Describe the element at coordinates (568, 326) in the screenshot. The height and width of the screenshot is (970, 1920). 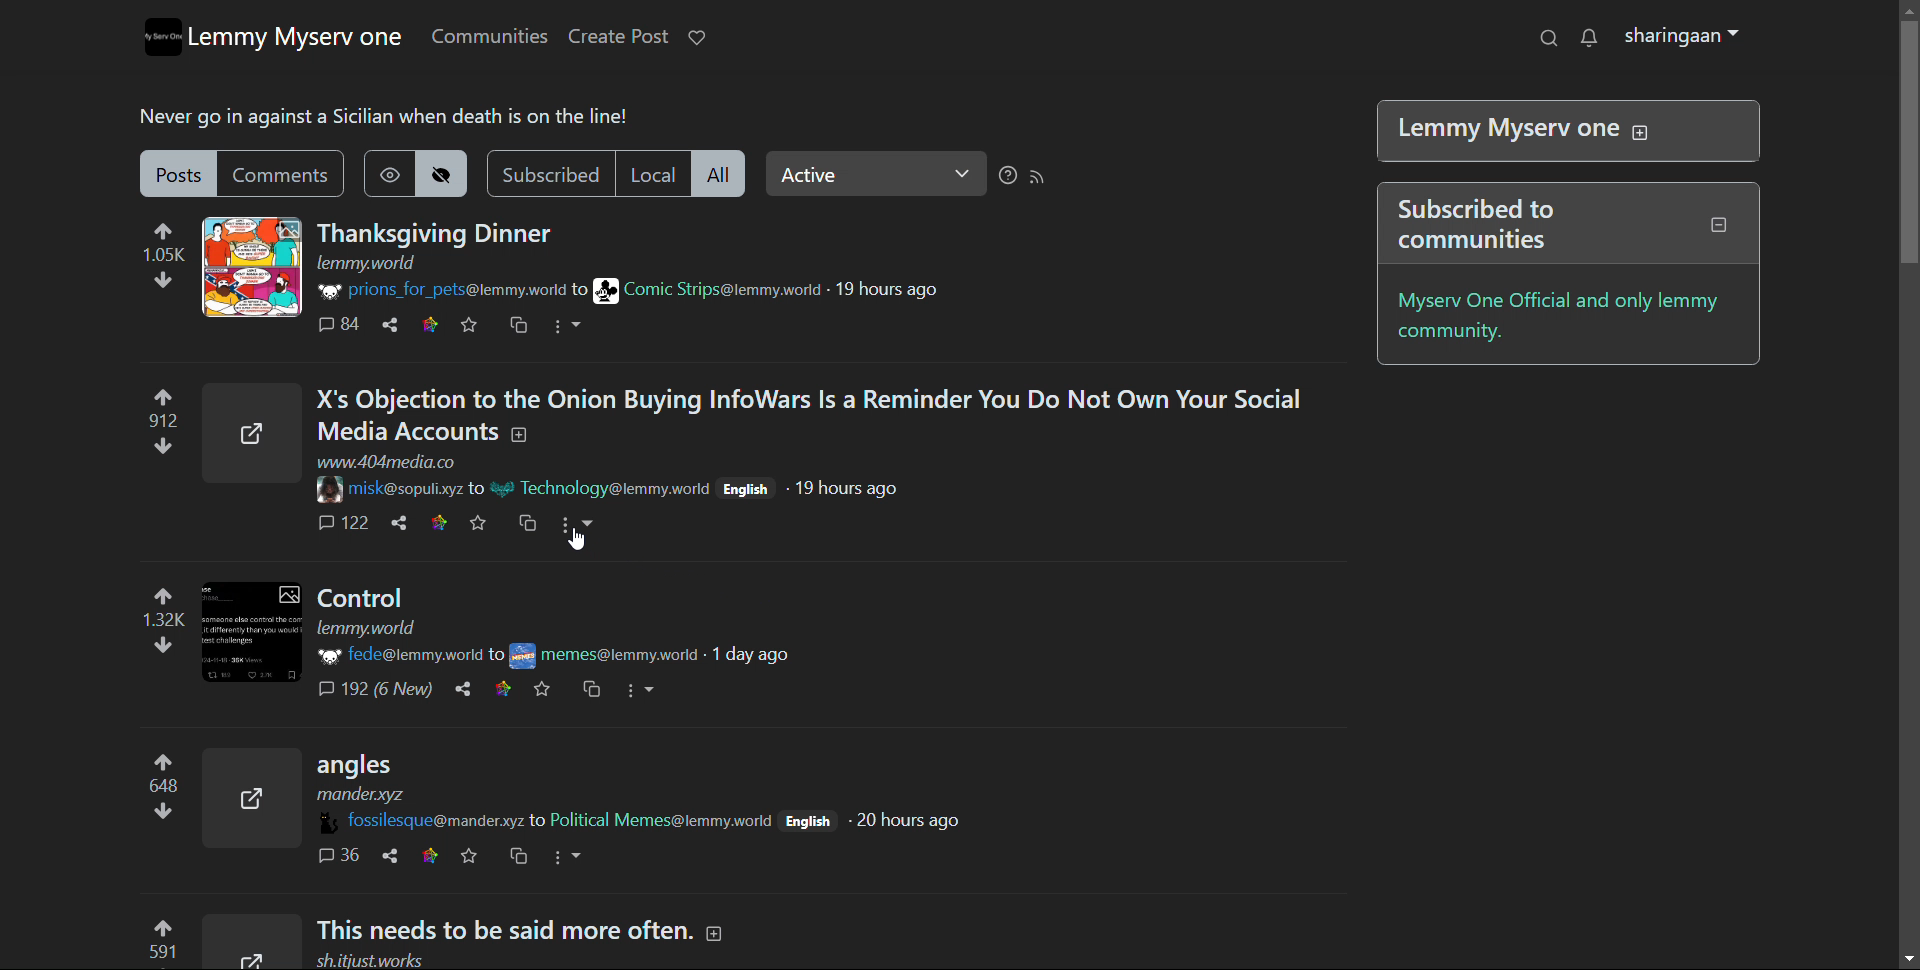
I see `options` at that location.